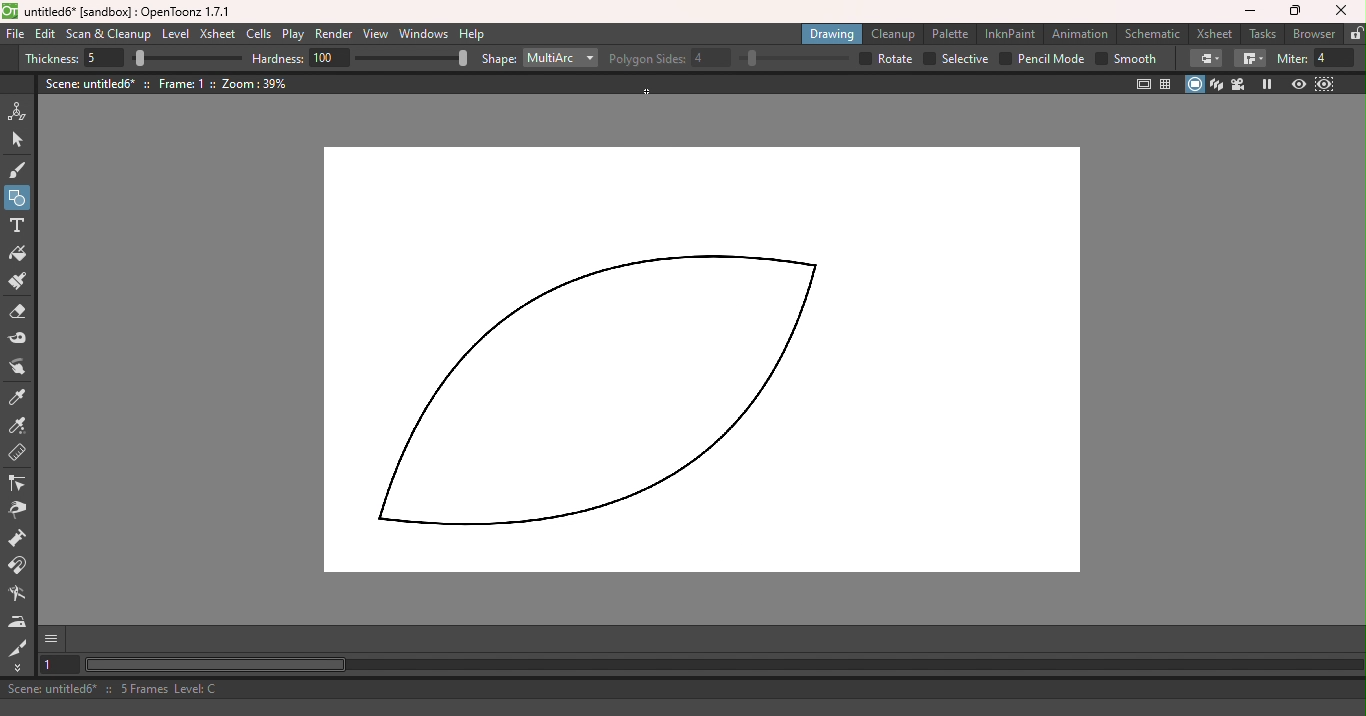 The width and height of the screenshot is (1366, 716). I want to click on GUI Show/hide, so click(53, 639).